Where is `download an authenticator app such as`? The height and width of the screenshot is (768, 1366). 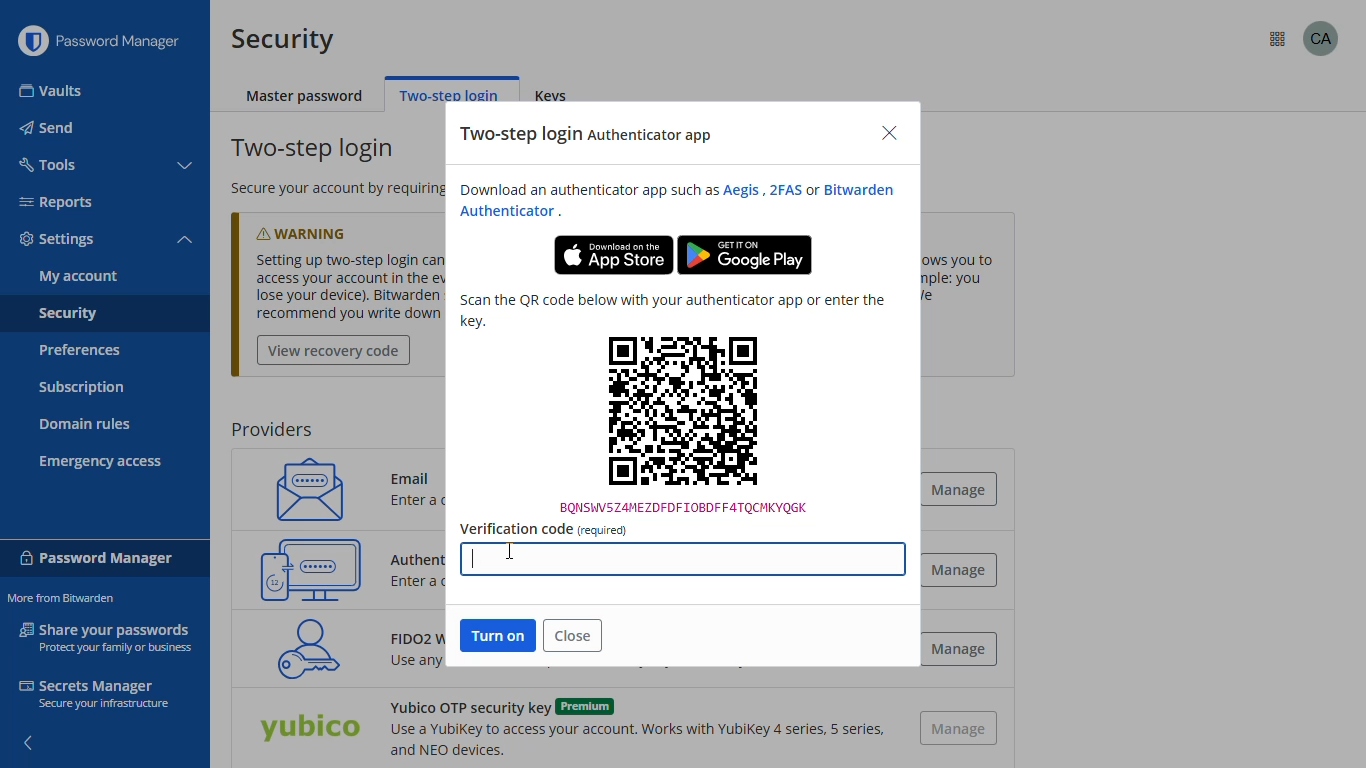 download an authenticator app such as is located at coordinates (584, 190).